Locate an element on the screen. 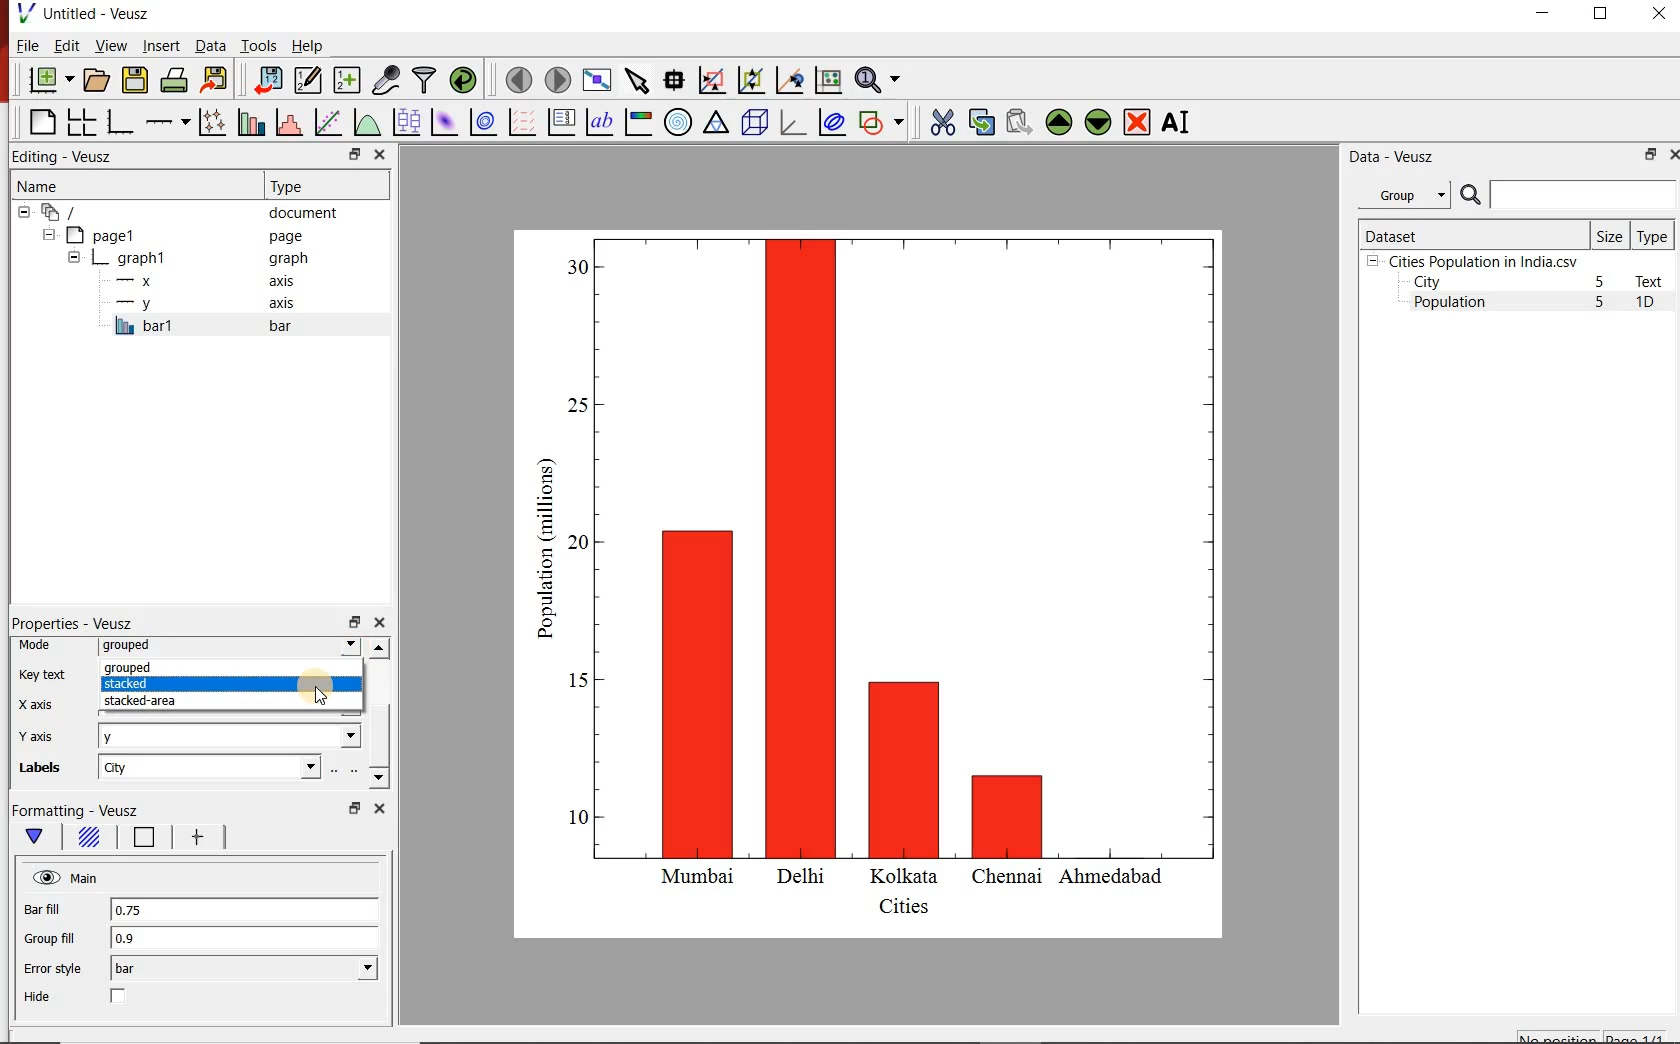 Image resolution: width=1680 pixels, height=1044 pixels. Insert is located at coordinates (160, 47).